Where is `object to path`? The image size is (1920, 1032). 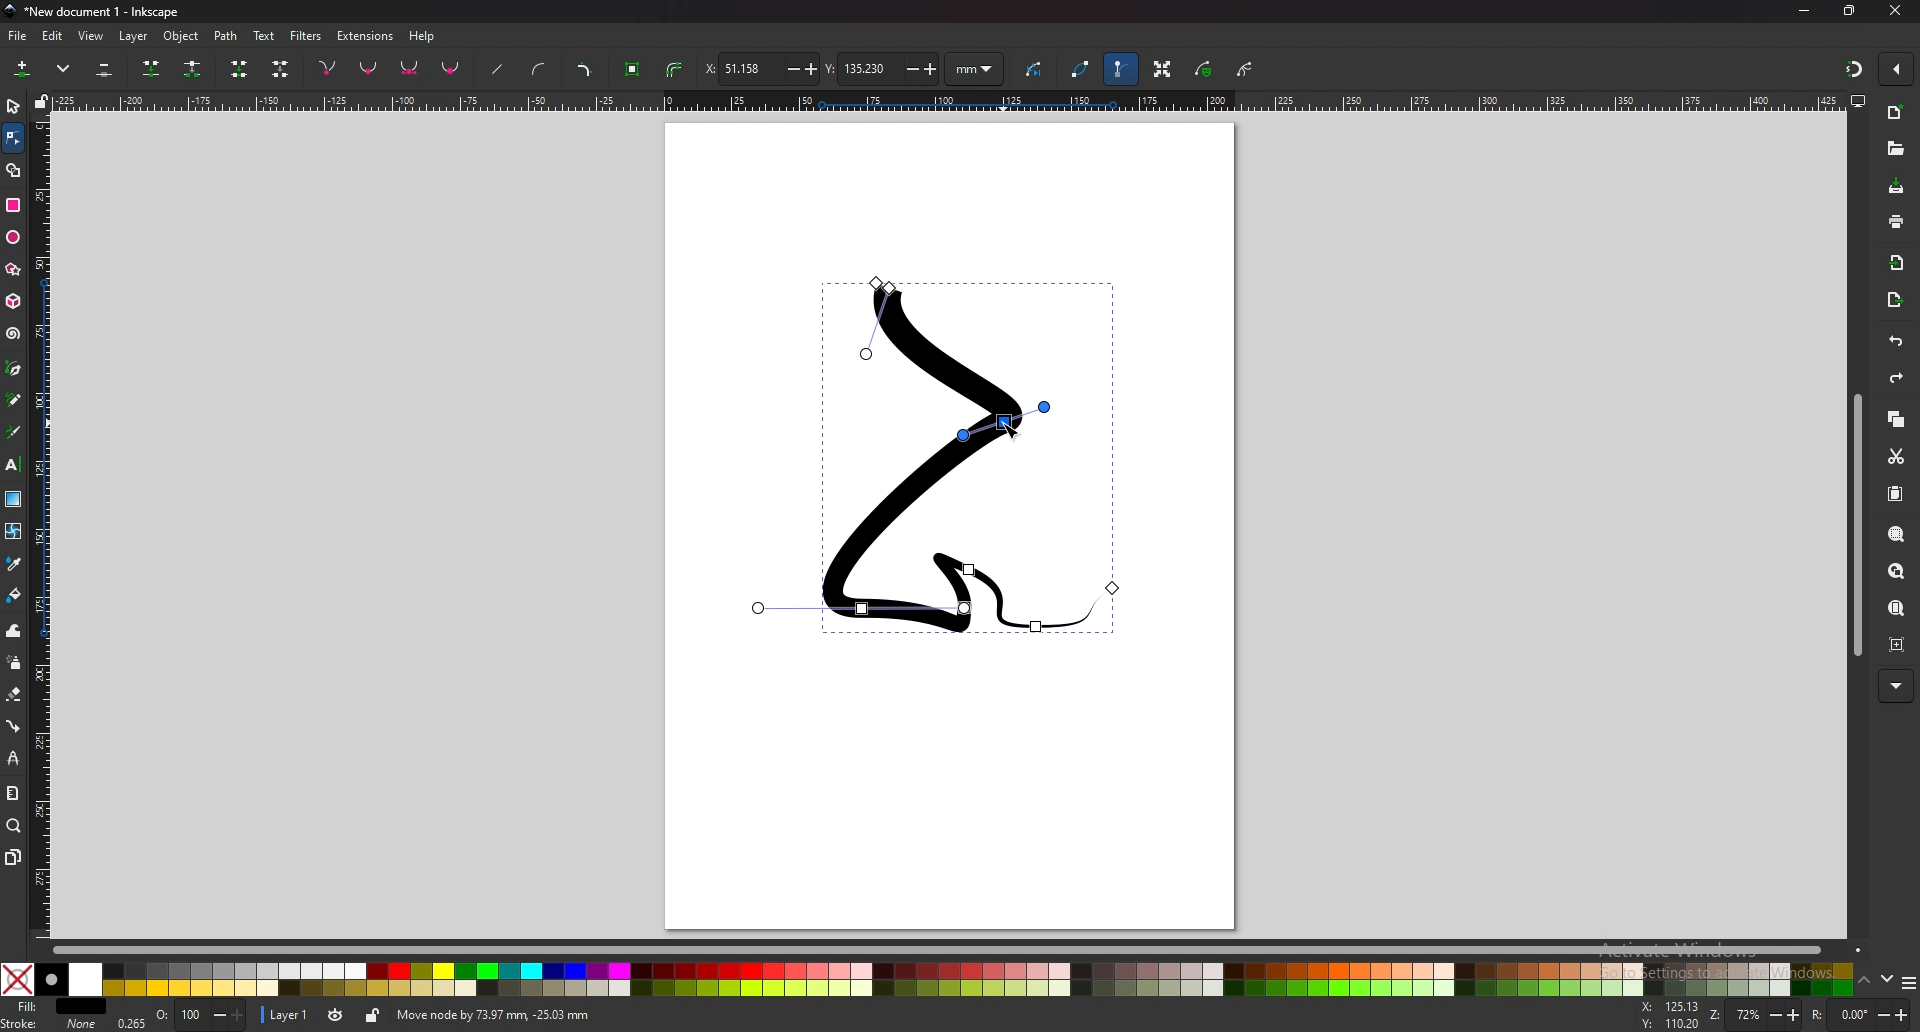 object to path is located at coordinates (635, 67).